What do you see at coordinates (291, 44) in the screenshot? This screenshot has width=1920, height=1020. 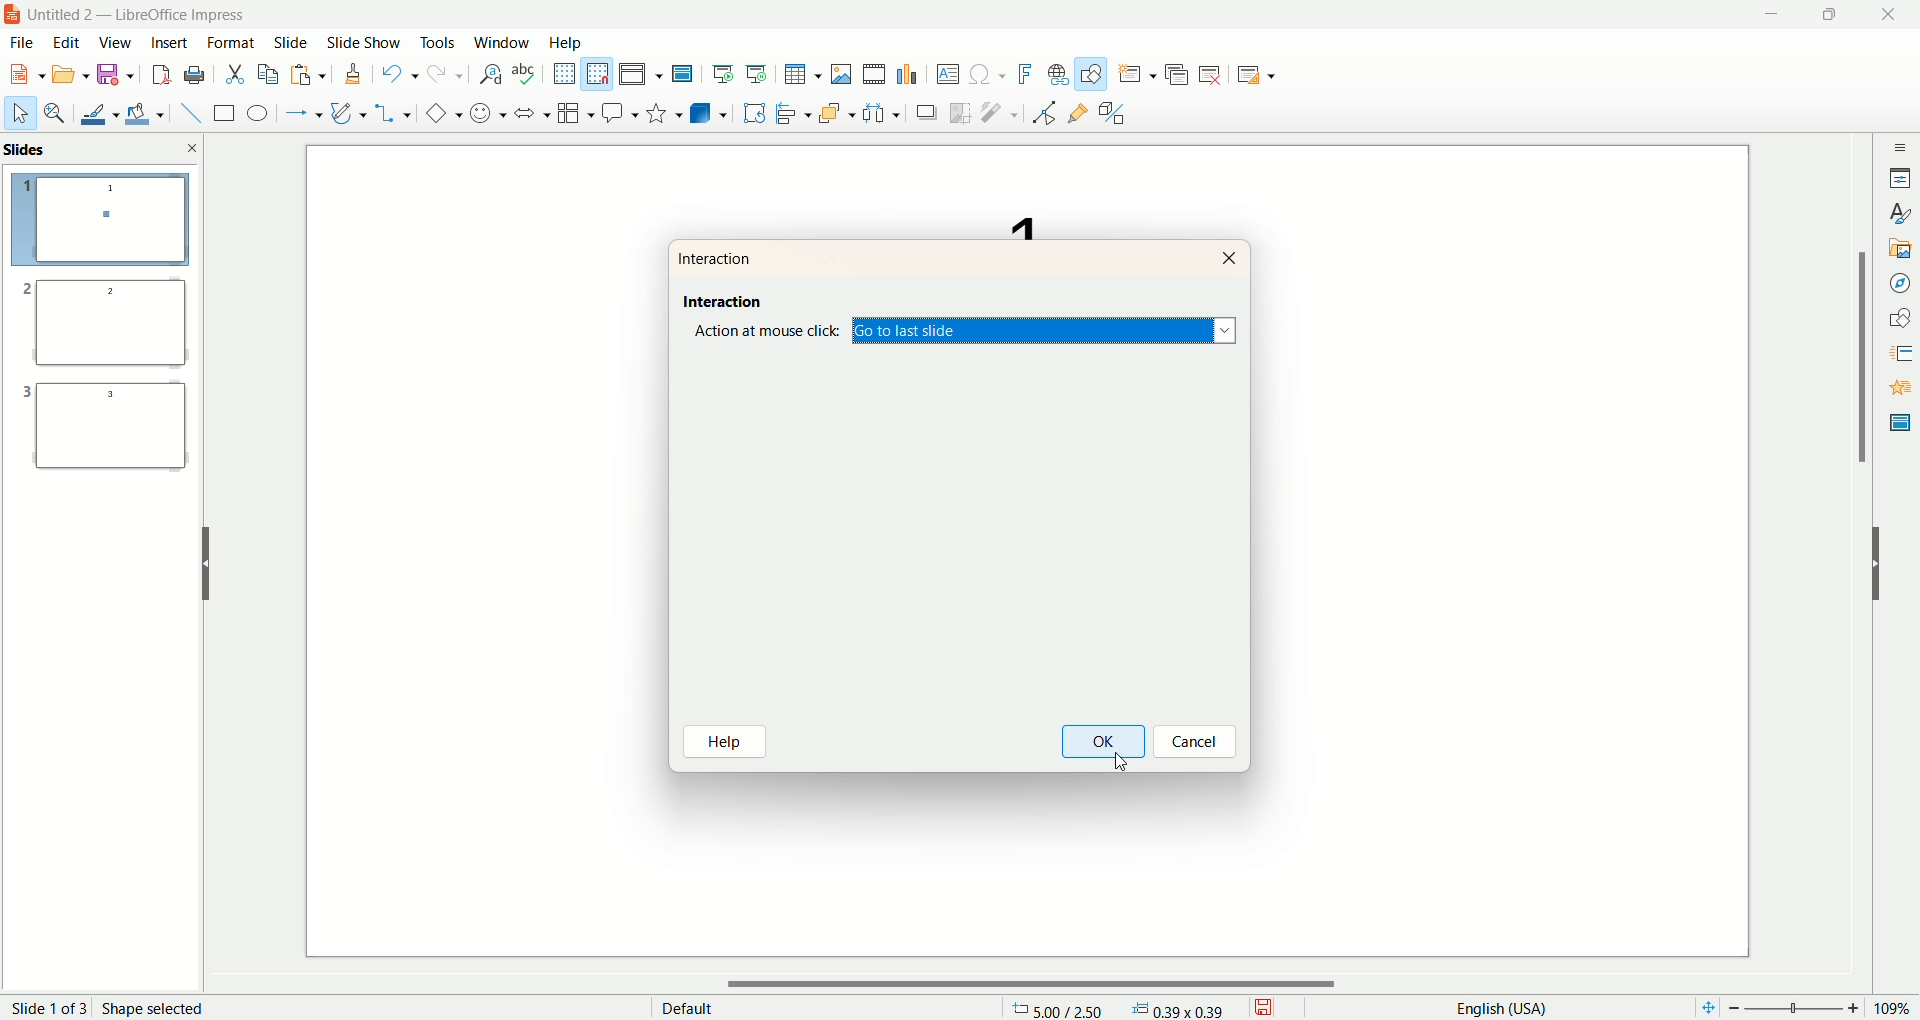 I see `slide` at bounding box center [291, 44].